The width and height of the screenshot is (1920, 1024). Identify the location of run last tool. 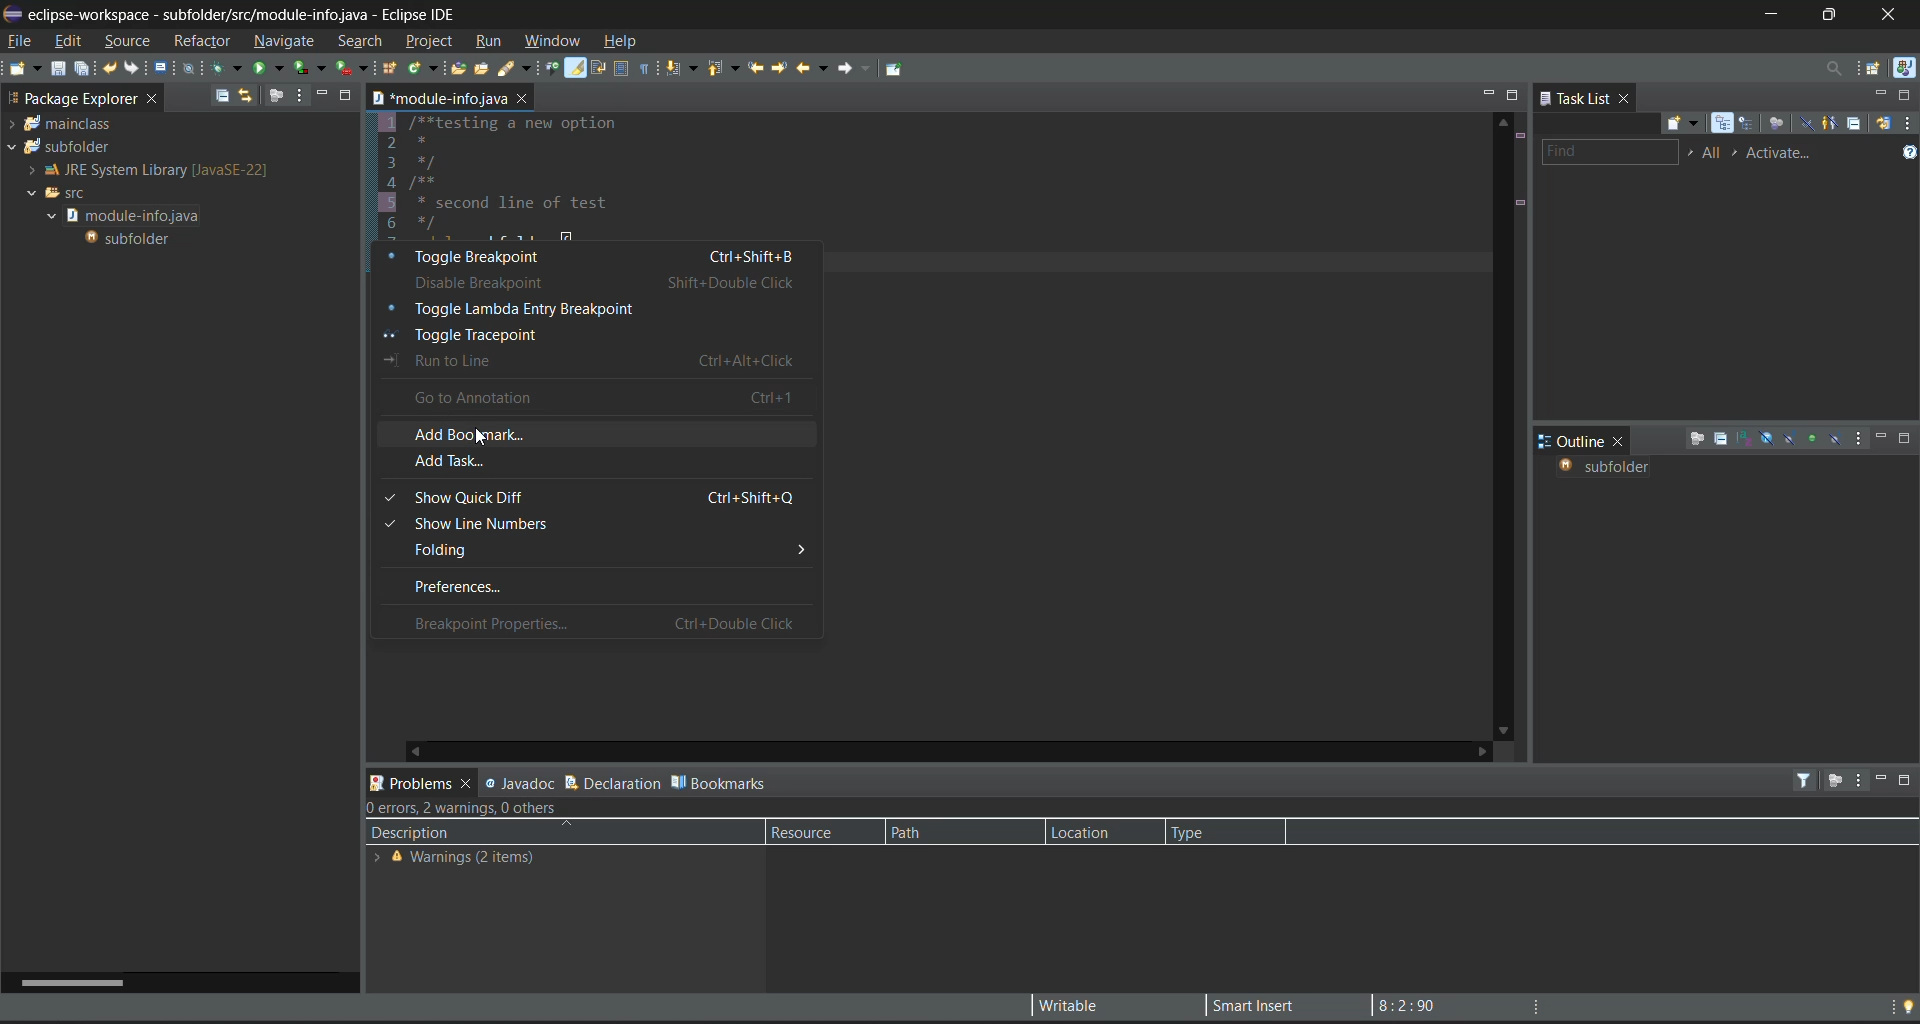
(352, 70).